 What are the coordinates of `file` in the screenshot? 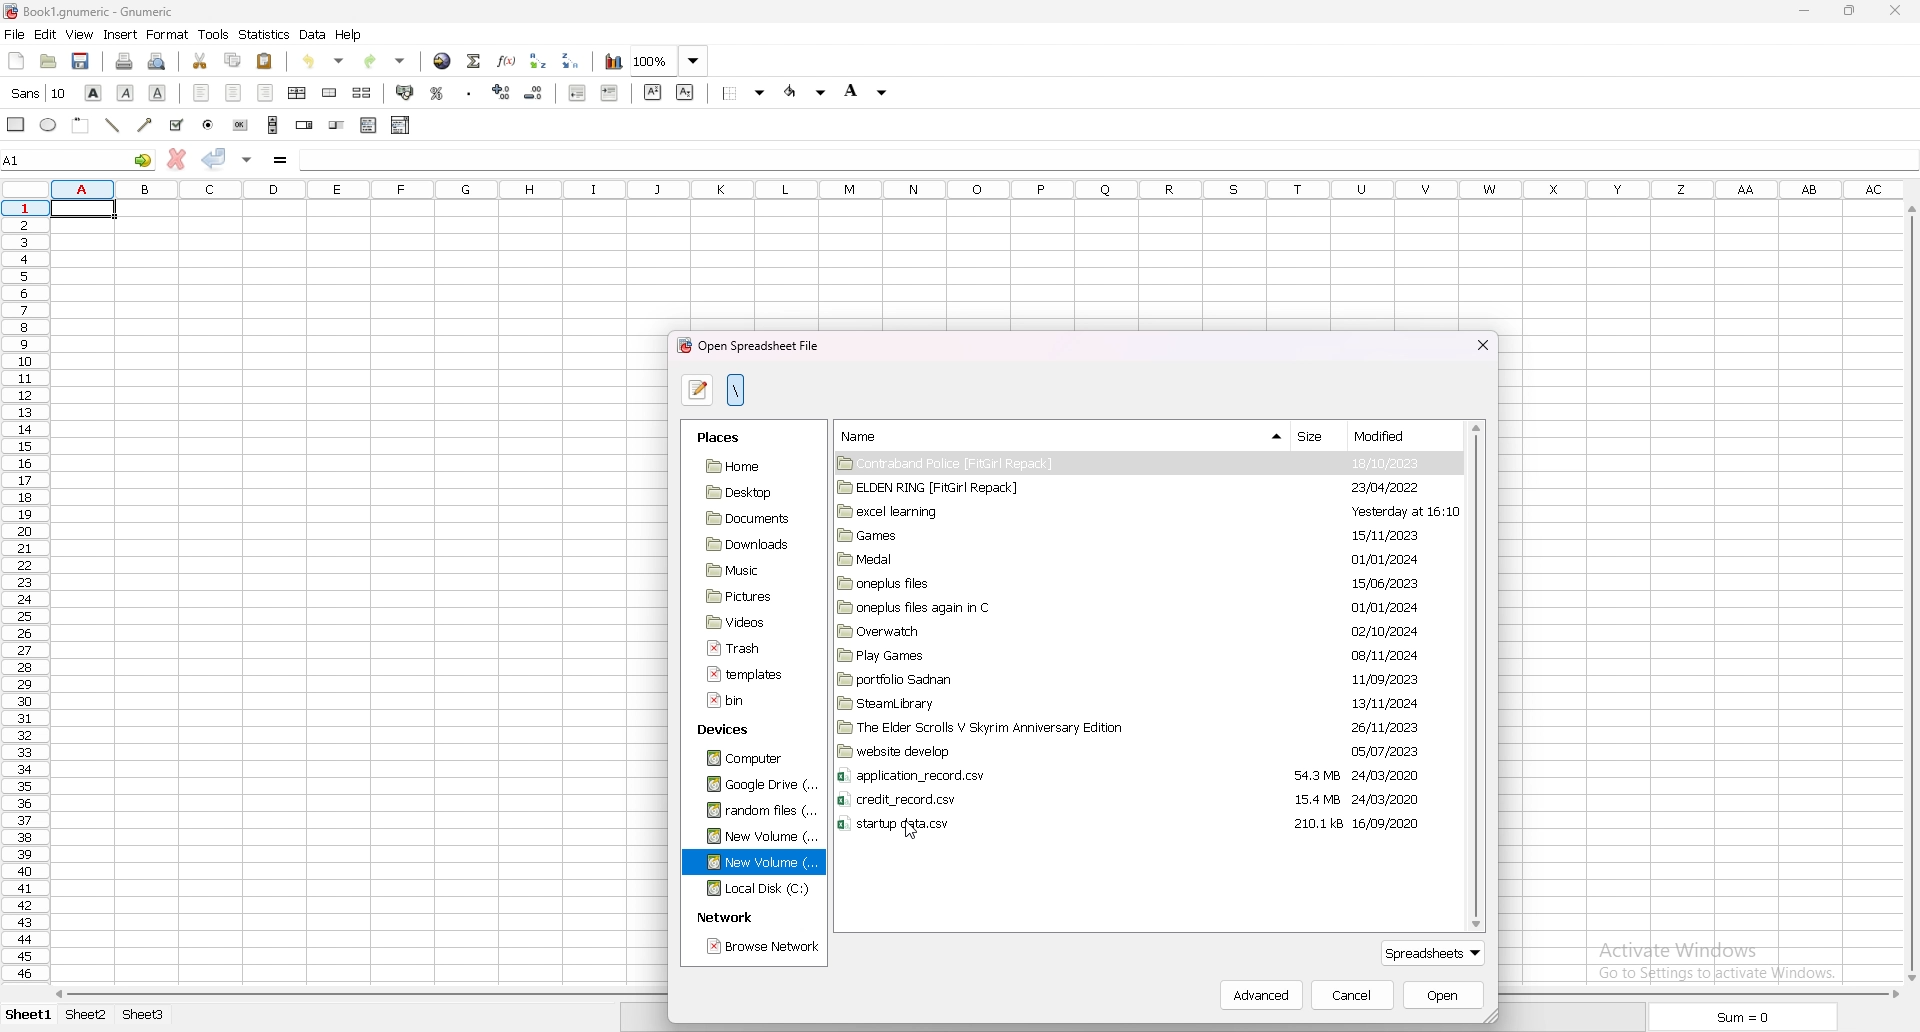 It's located at (743, 649).